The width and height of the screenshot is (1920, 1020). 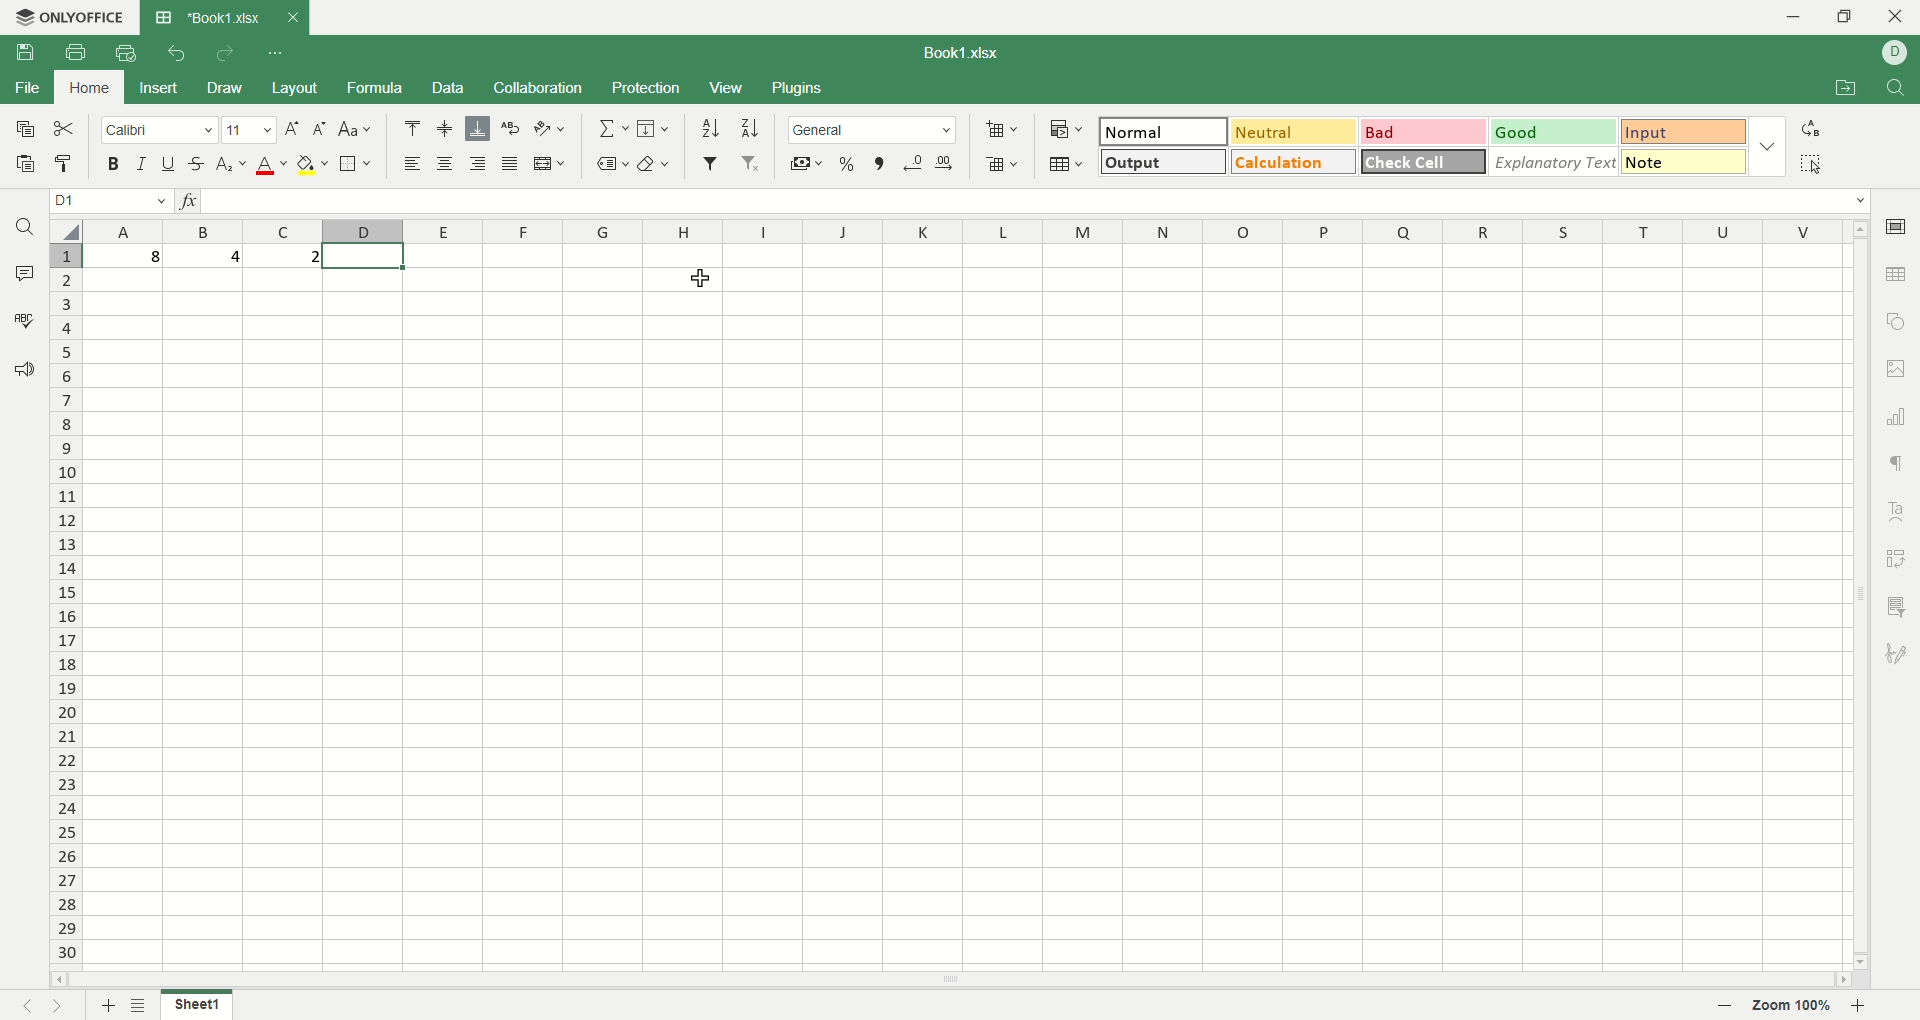 What do you see at coordinates (355, 129) in the screenshot?
I see `change case` at bounding box center [355, 129].